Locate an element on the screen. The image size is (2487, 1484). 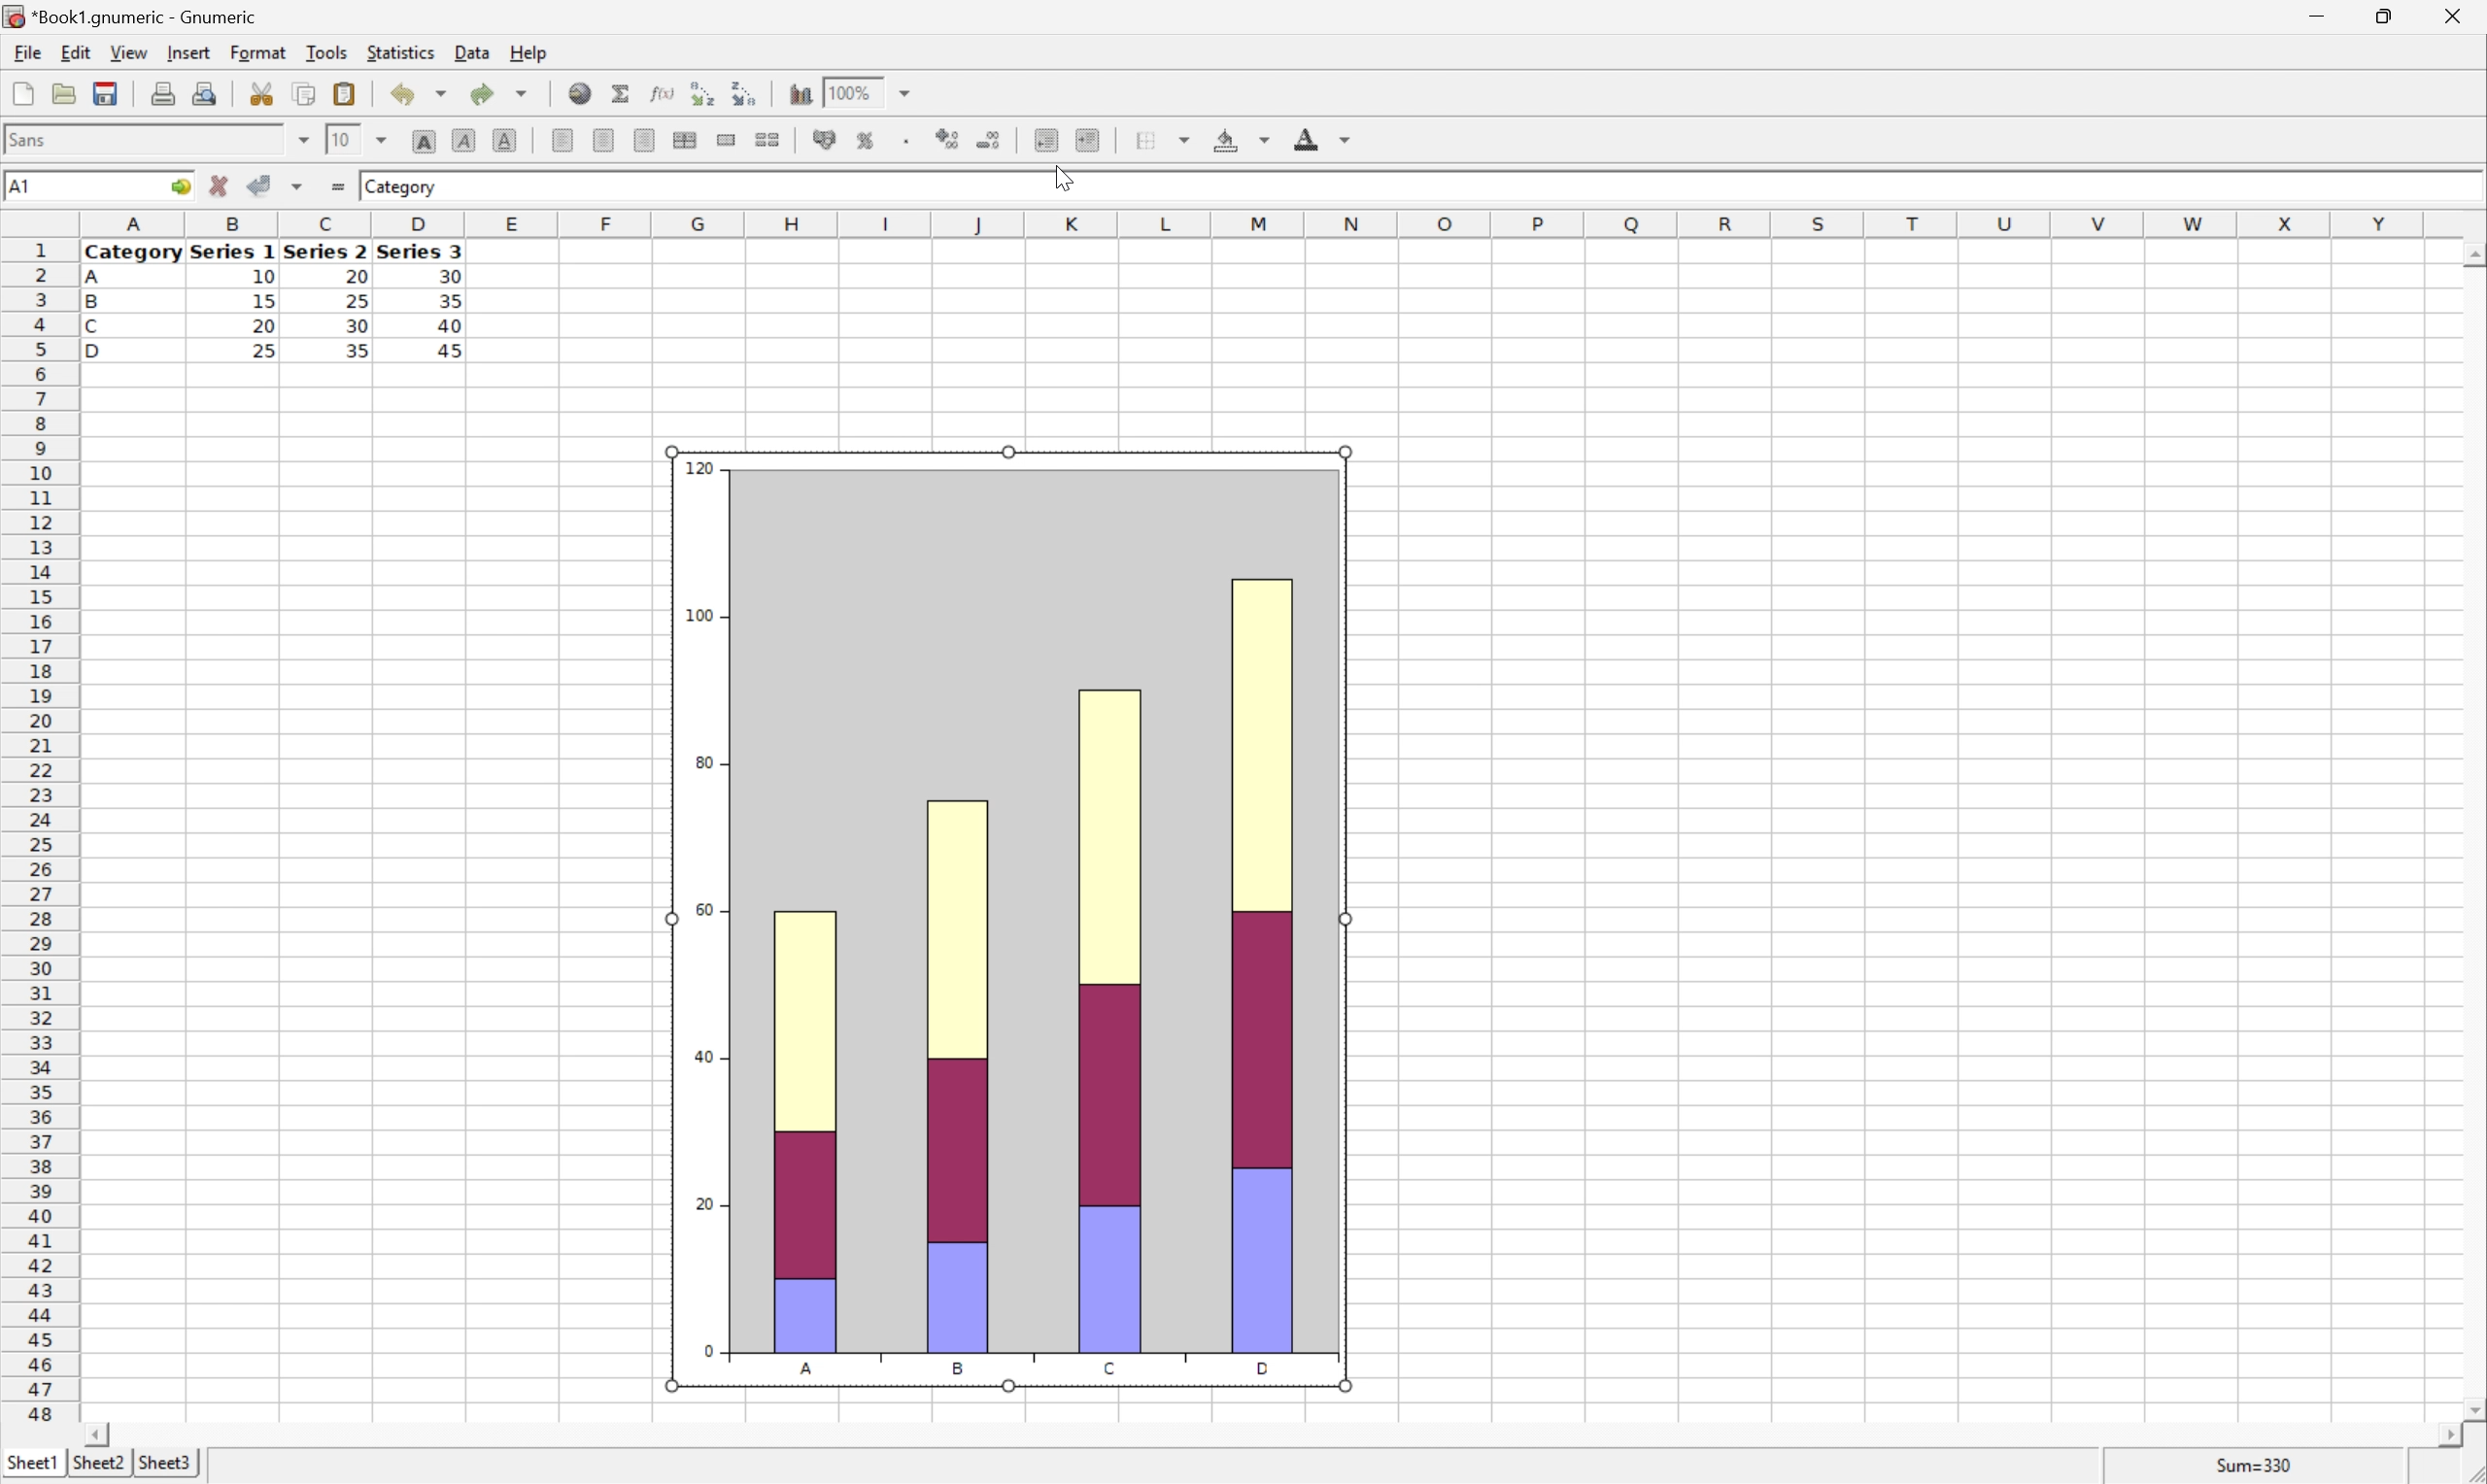
D is located at coordinates (103, 351).